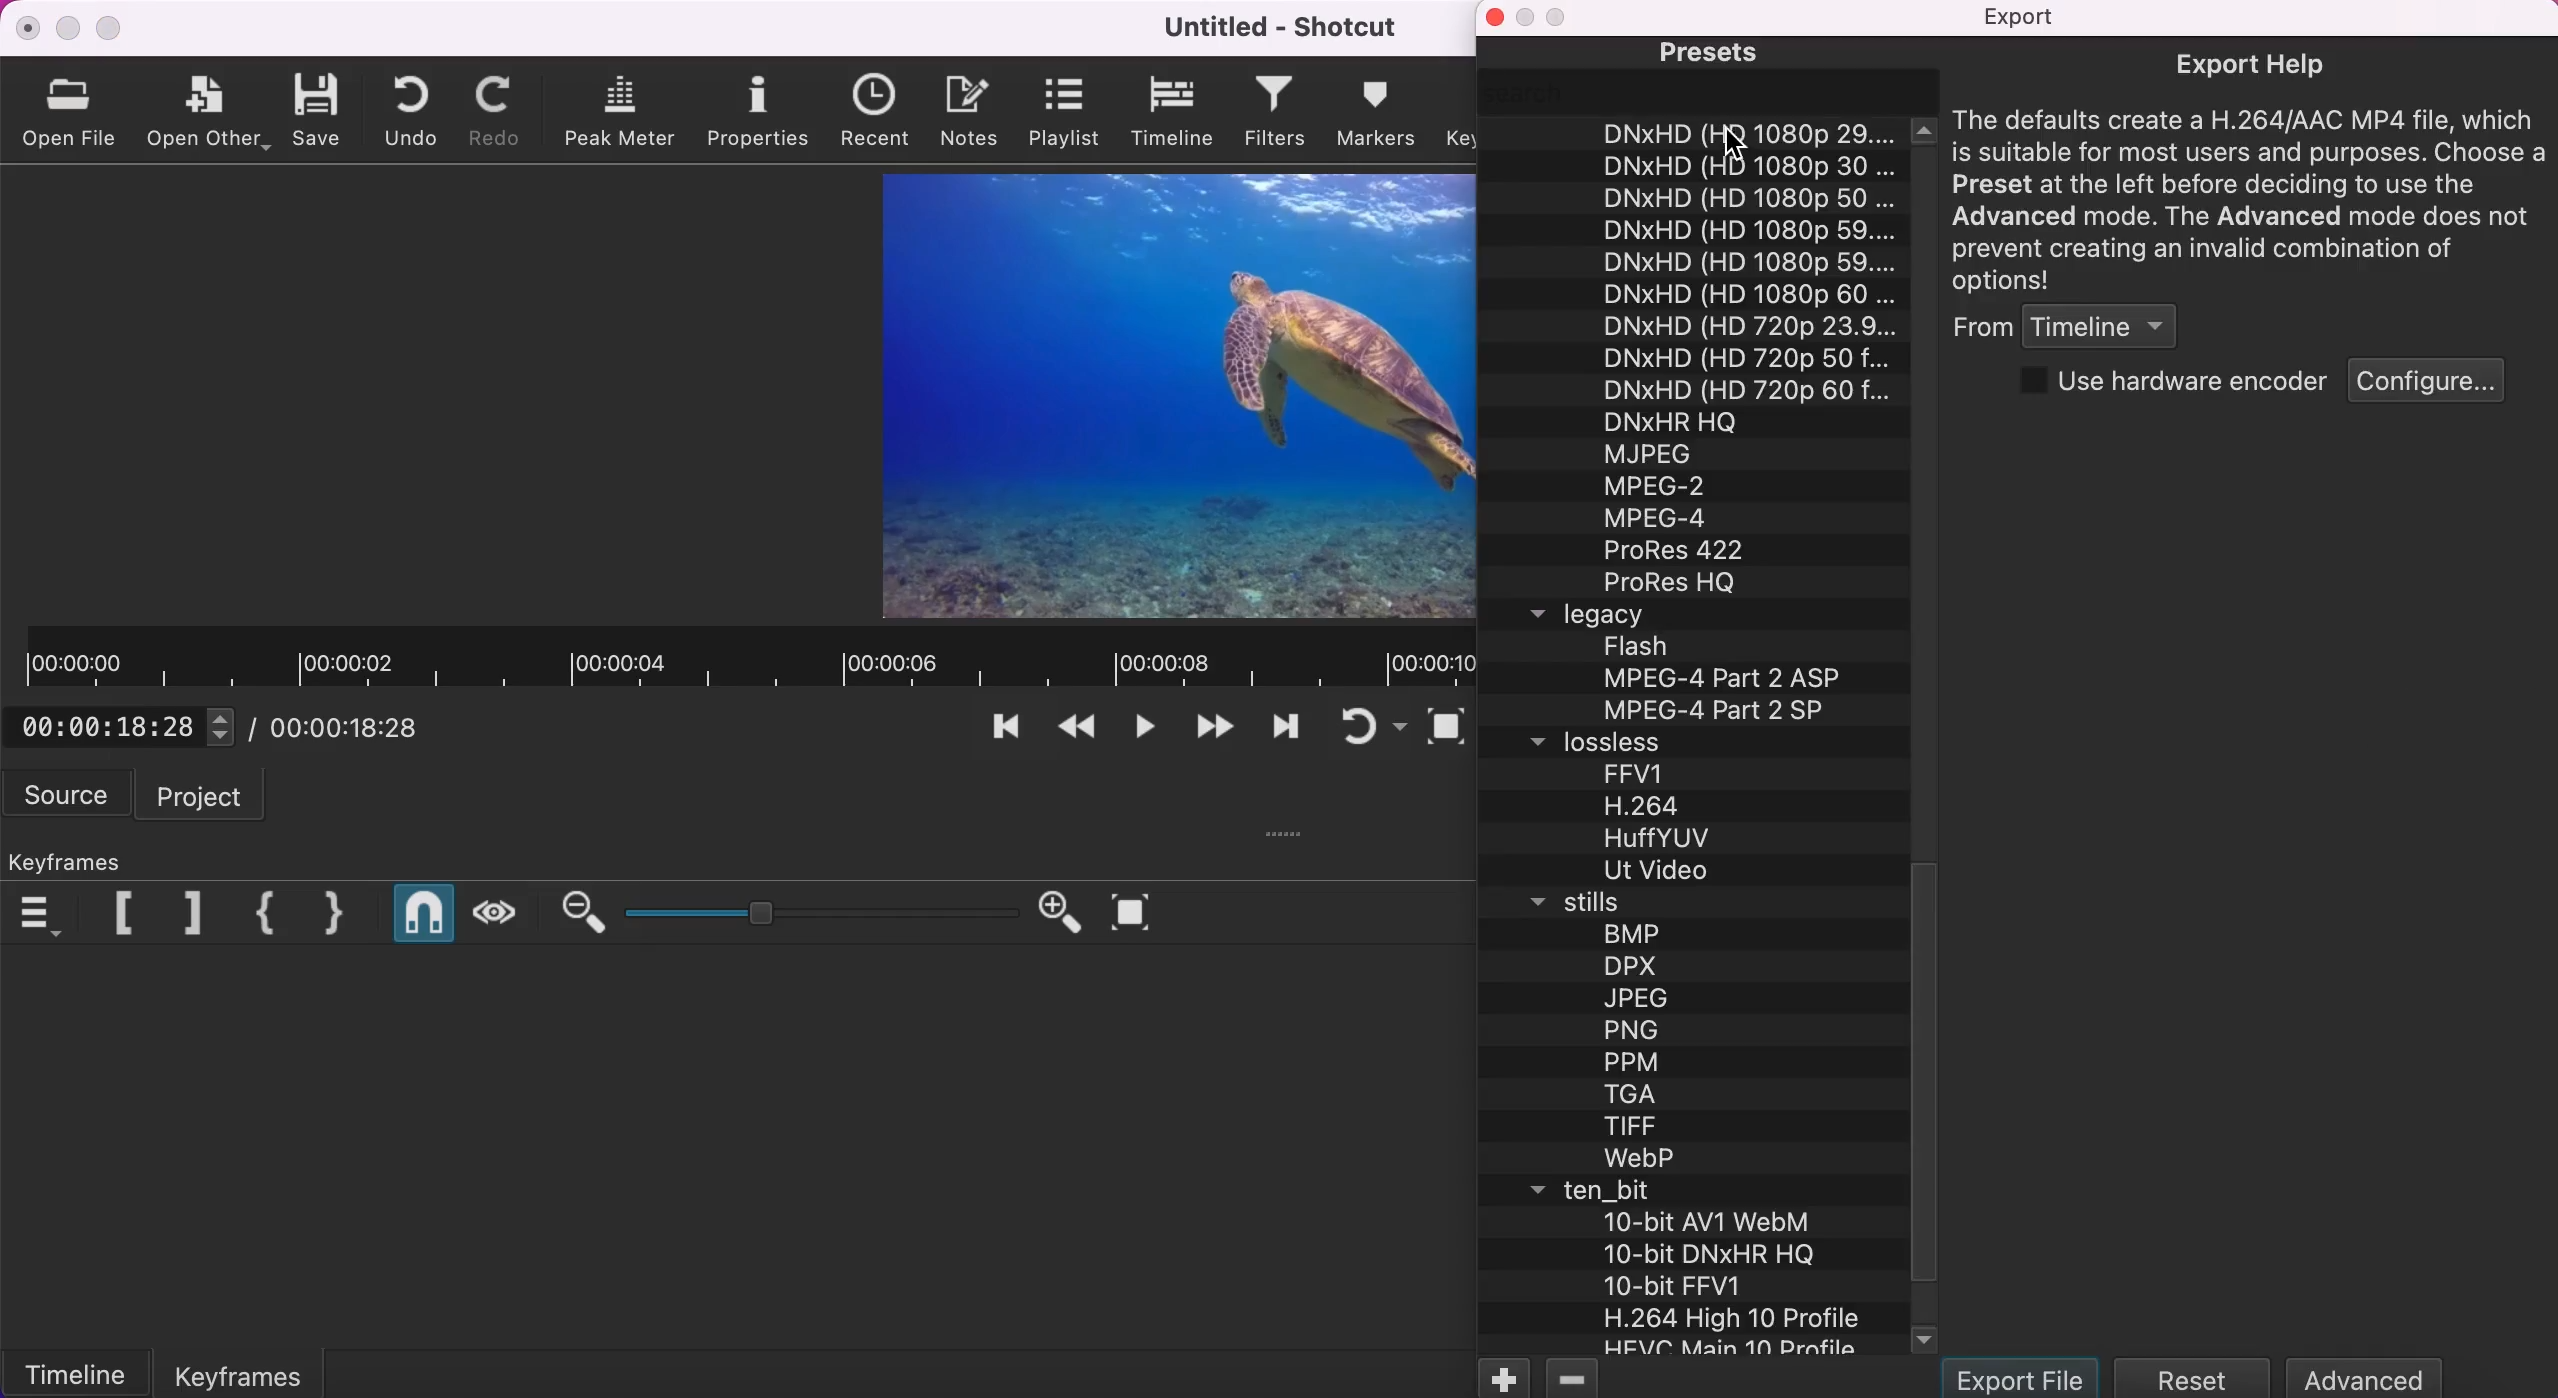  I want to click on keyframes, so click(1461, 113).